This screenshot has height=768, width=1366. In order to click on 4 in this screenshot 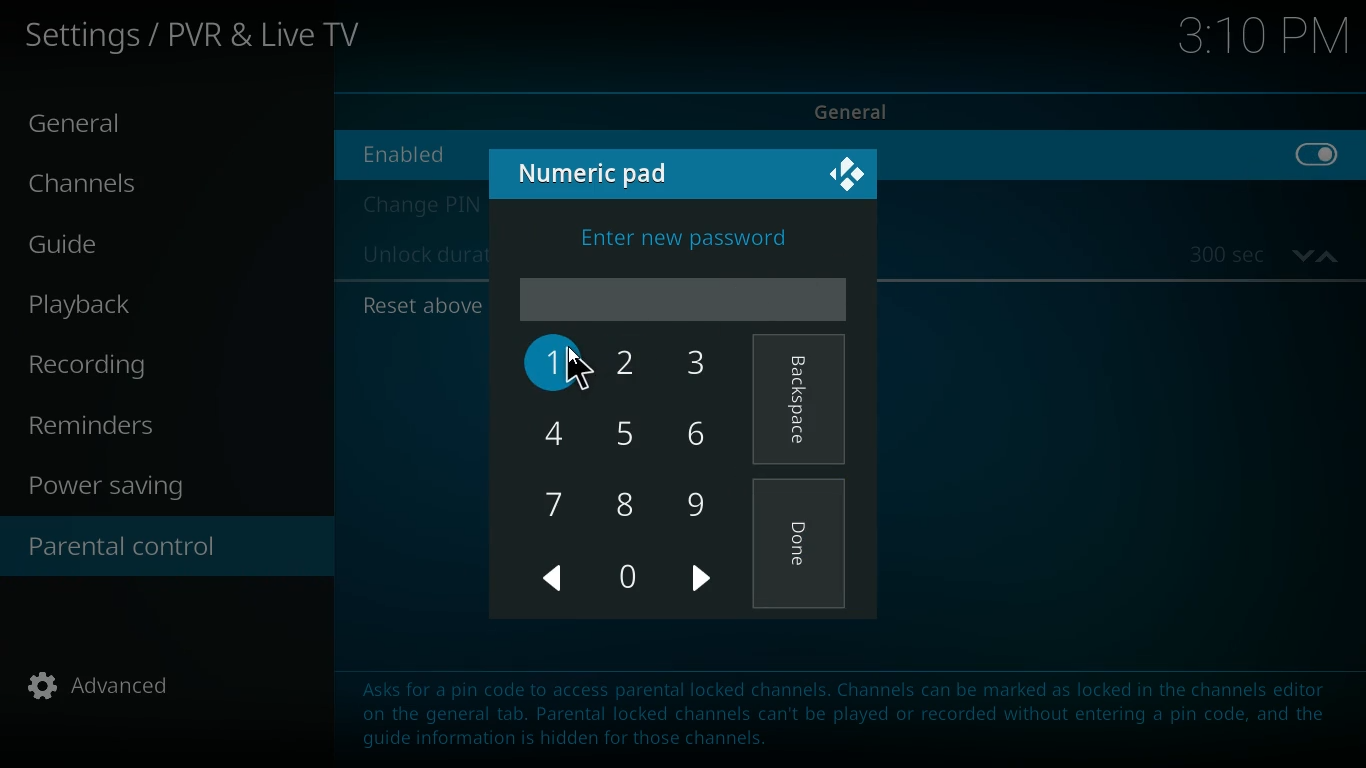, I will do `click(555, 431)`.